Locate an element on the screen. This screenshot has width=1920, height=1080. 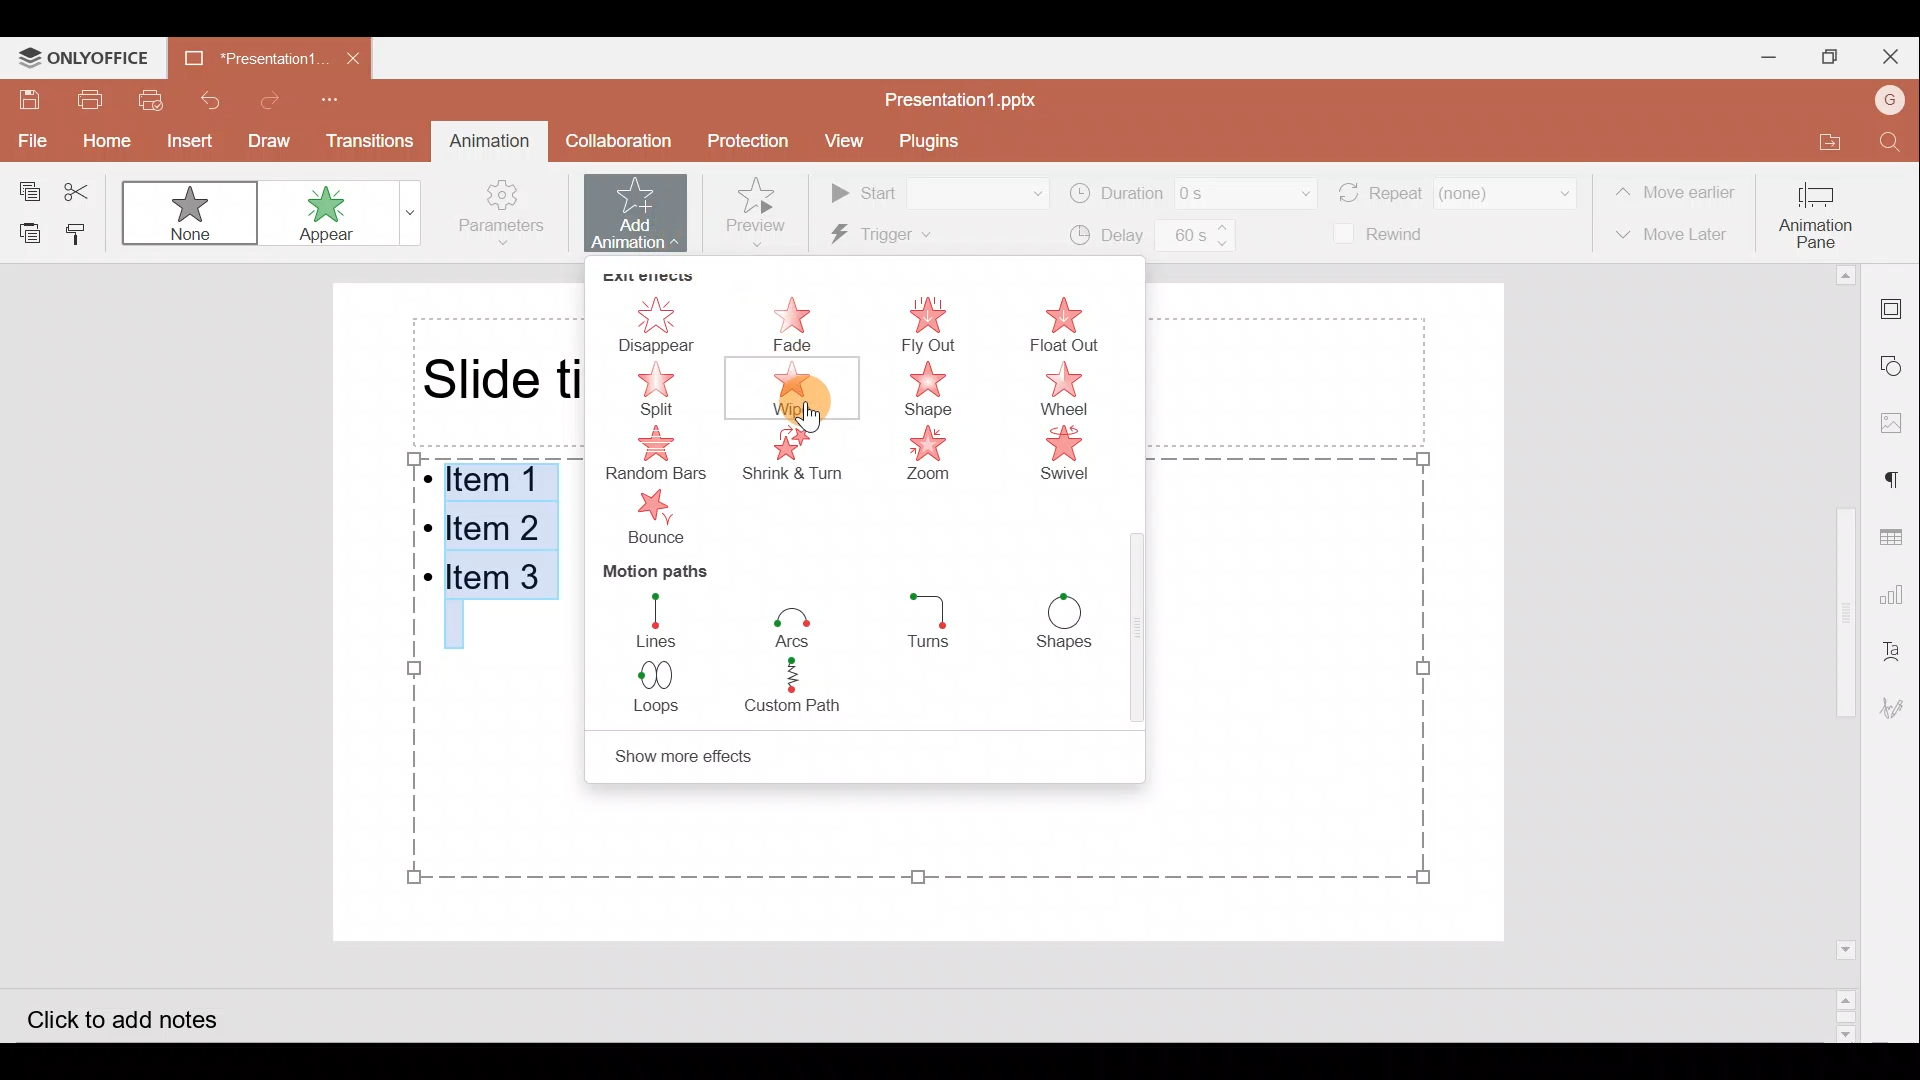
Loops is located at coordinates (667, 694).